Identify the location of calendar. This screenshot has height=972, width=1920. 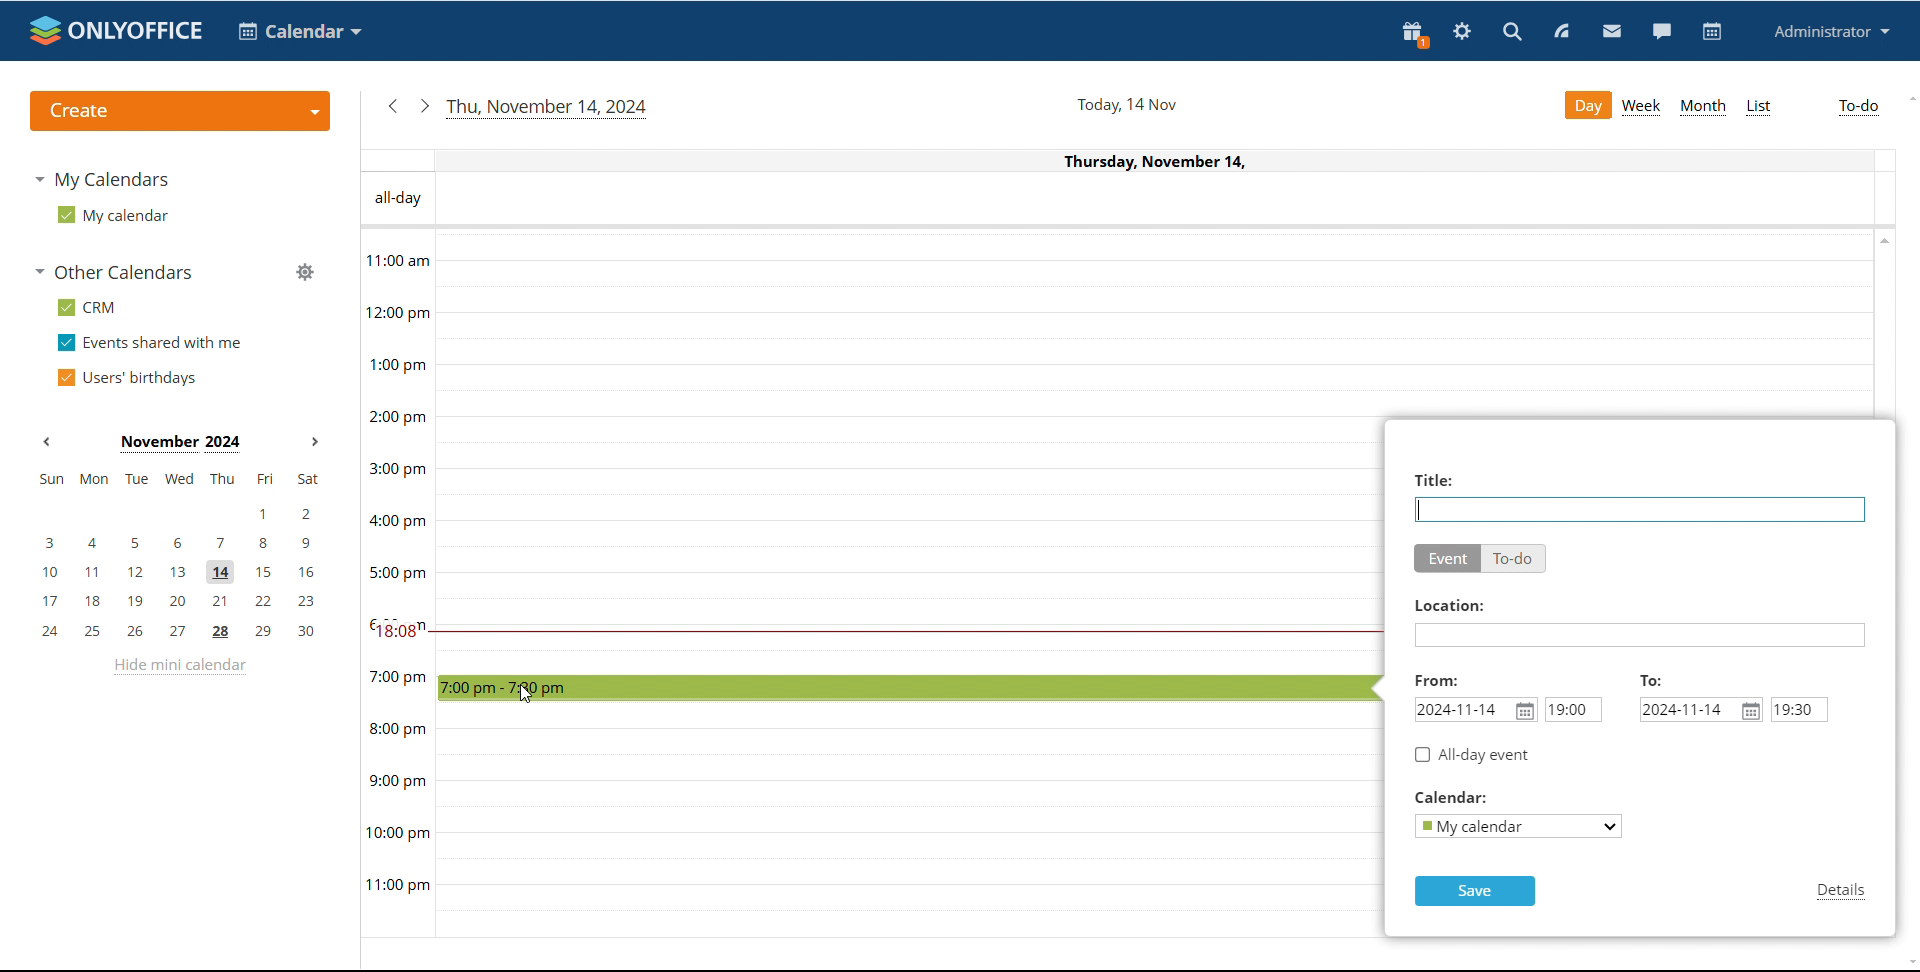
(1710, 33).